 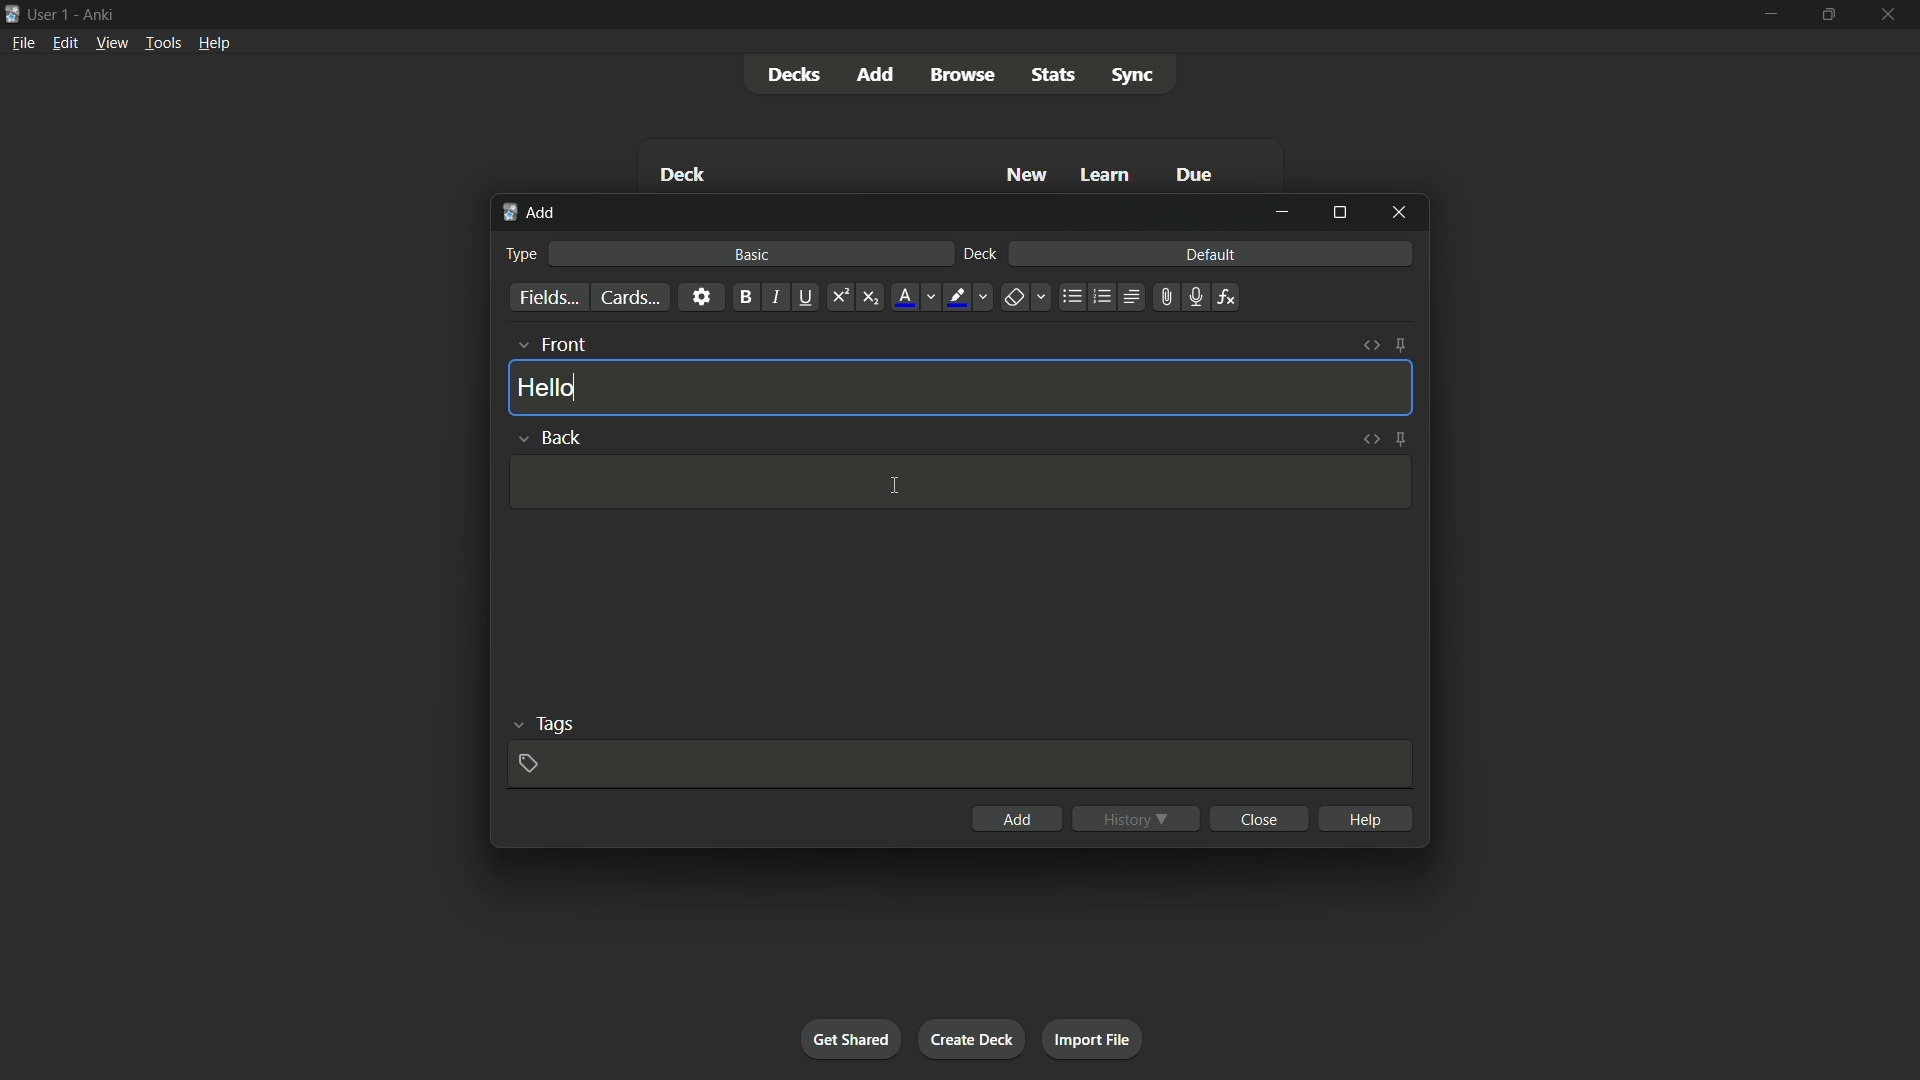 I want to click on bold, so click(x=744, y=296).